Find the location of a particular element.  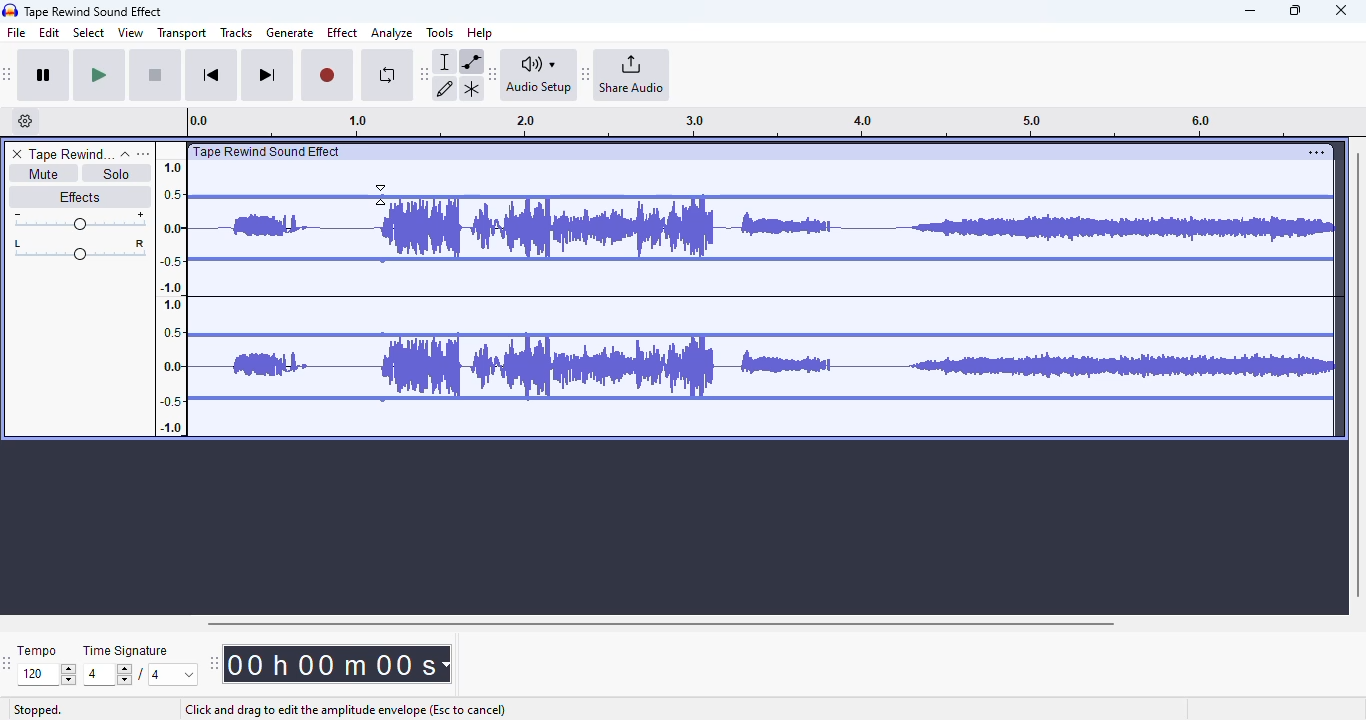

Track timeline is located at coordinates (744, 122).